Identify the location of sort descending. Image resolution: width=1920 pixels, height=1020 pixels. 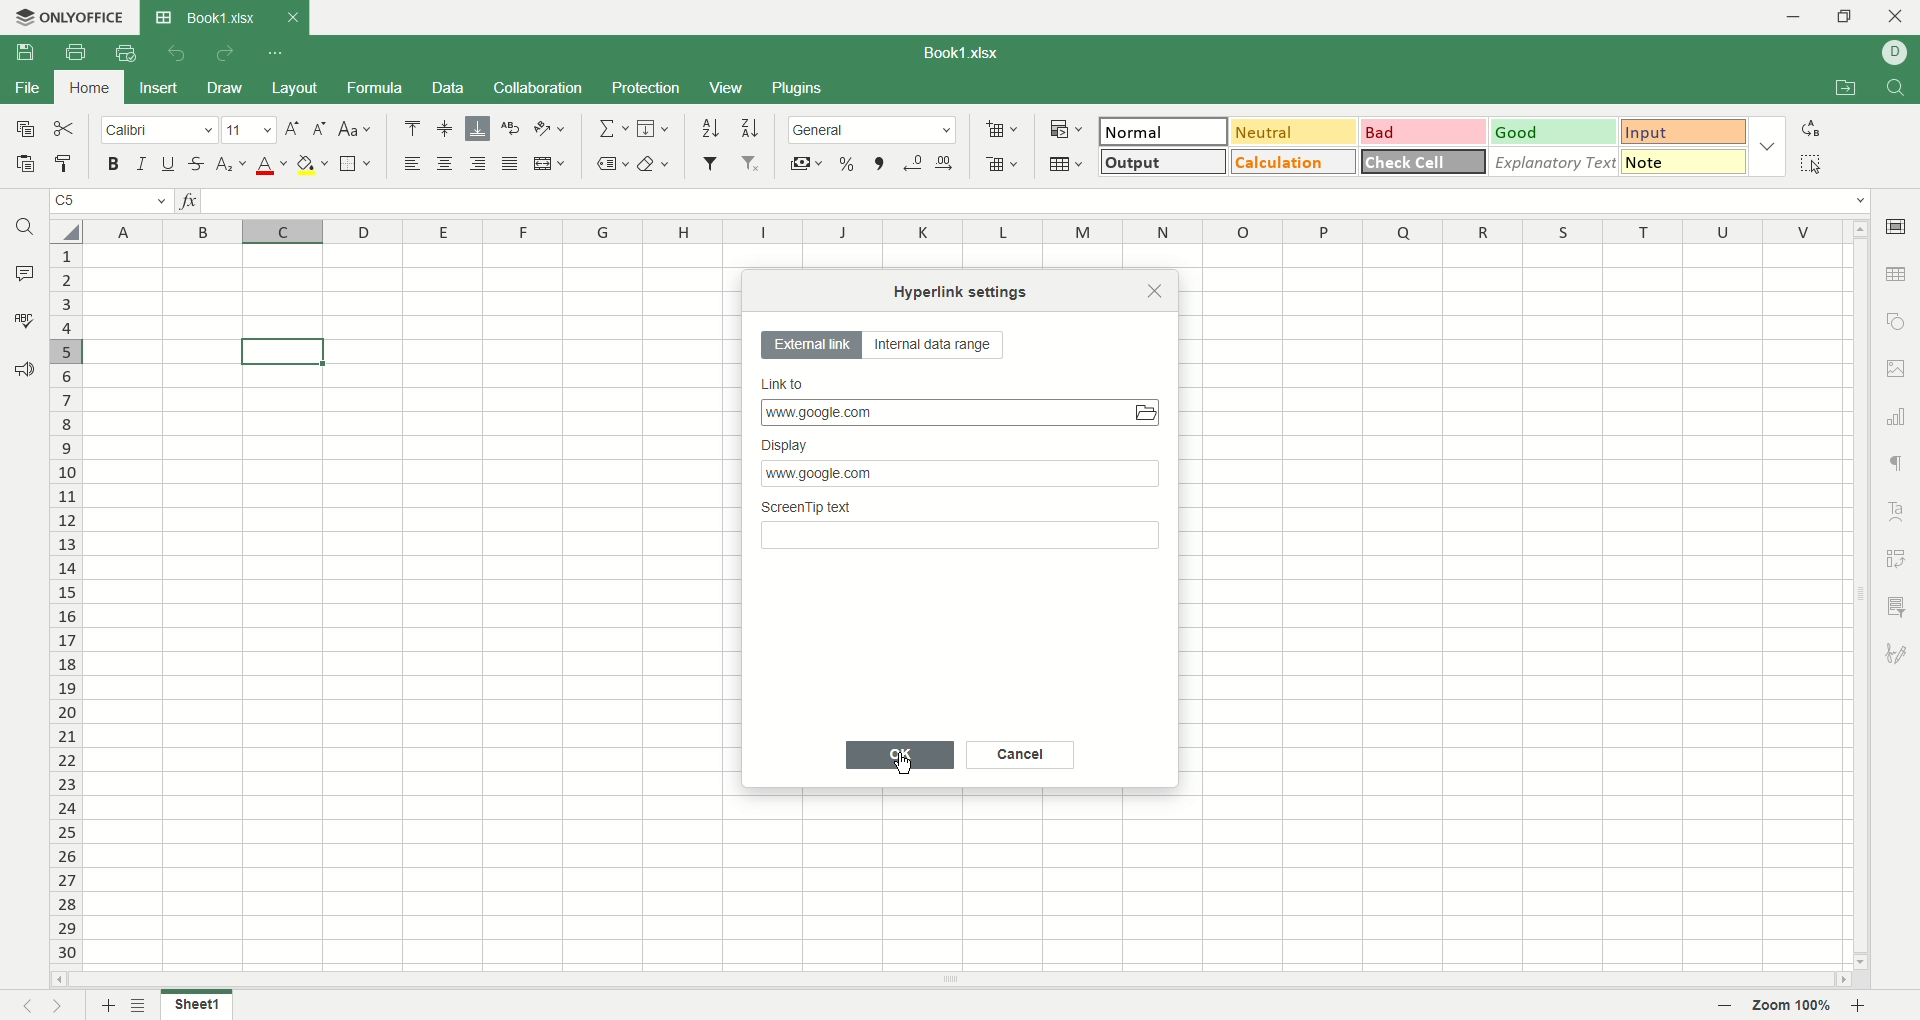
(751, 128).